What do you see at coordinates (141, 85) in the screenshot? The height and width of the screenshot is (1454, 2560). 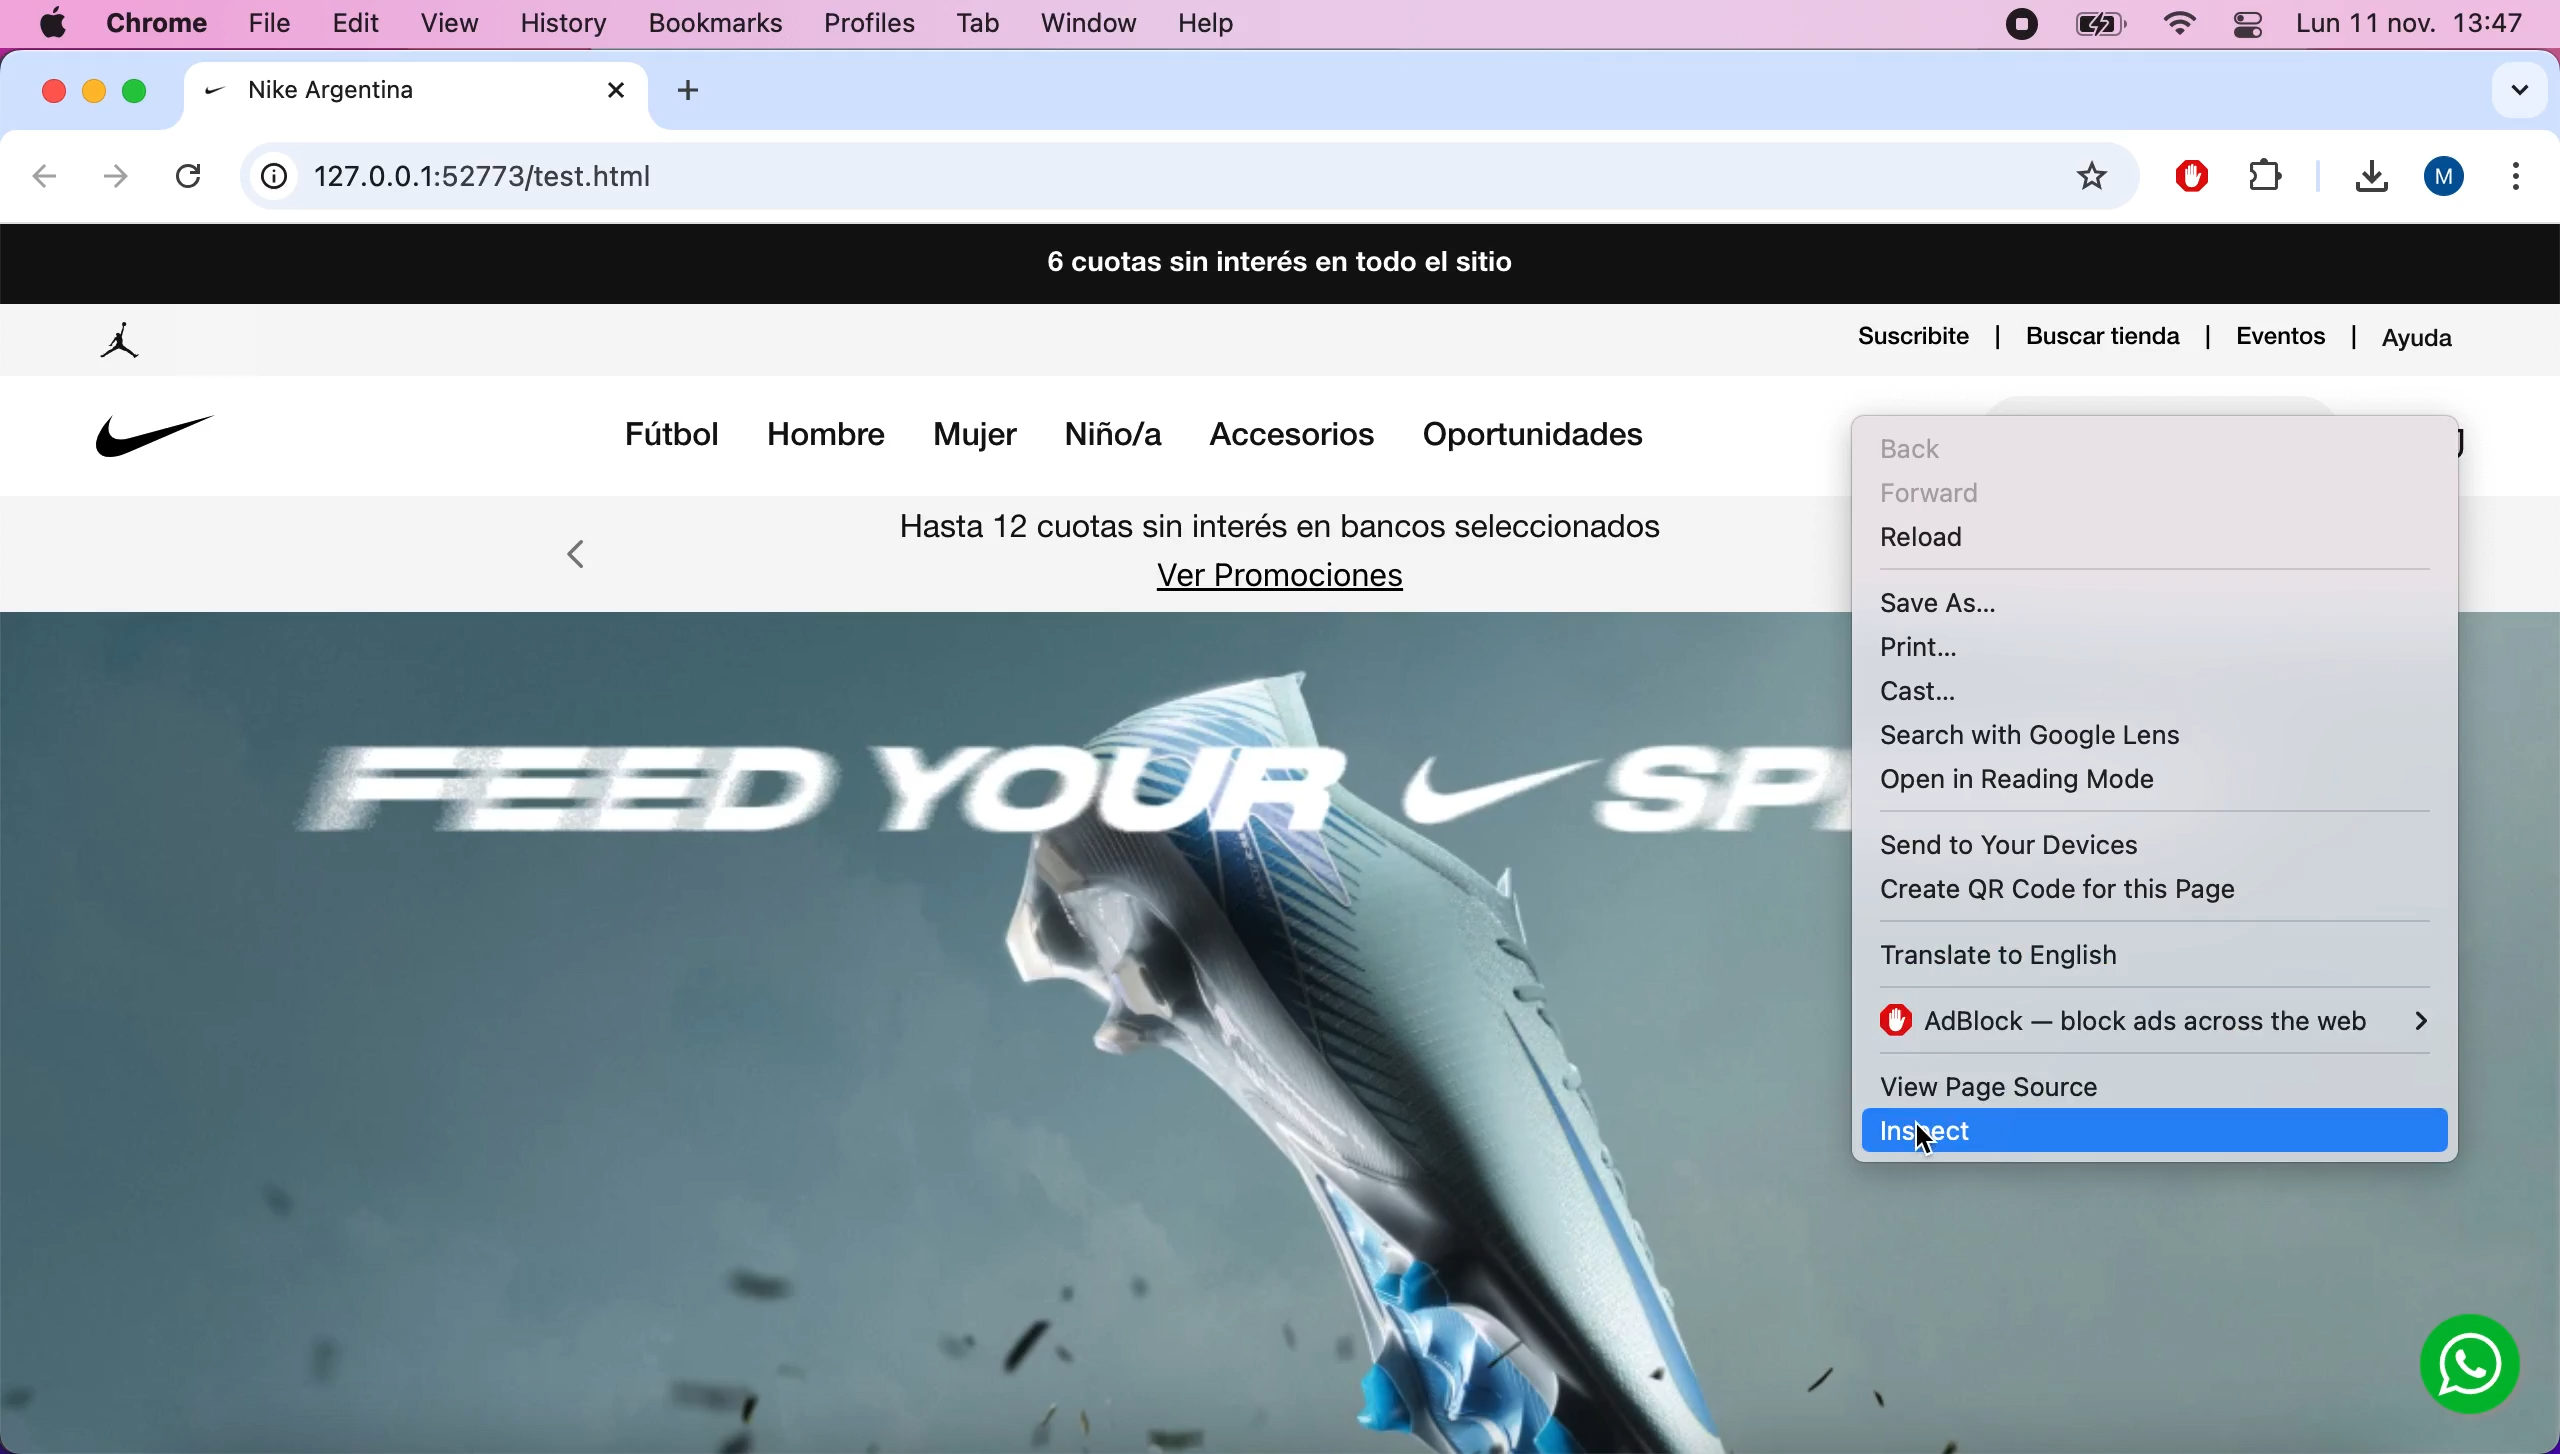 I see `mazimize` at bounding box center [141, 85].